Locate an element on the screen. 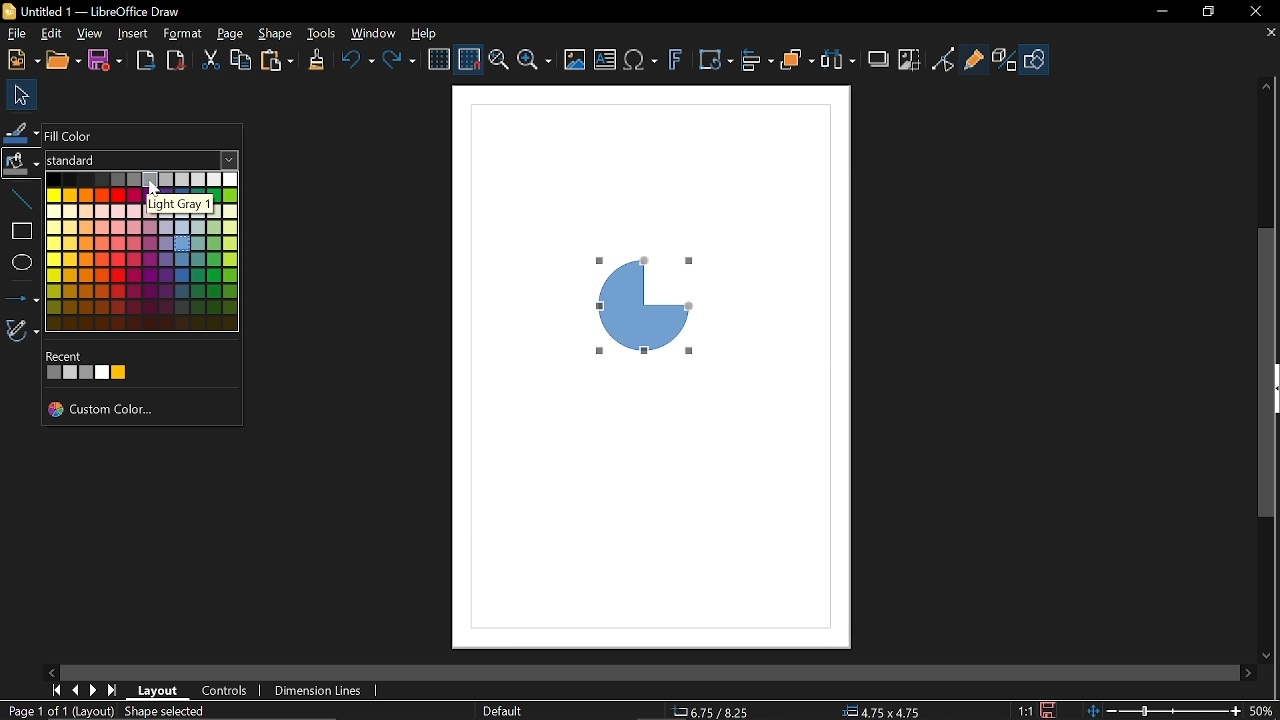 The width and height of the screenshot is (1280, 720). Align is located at coordinates (756, 62).